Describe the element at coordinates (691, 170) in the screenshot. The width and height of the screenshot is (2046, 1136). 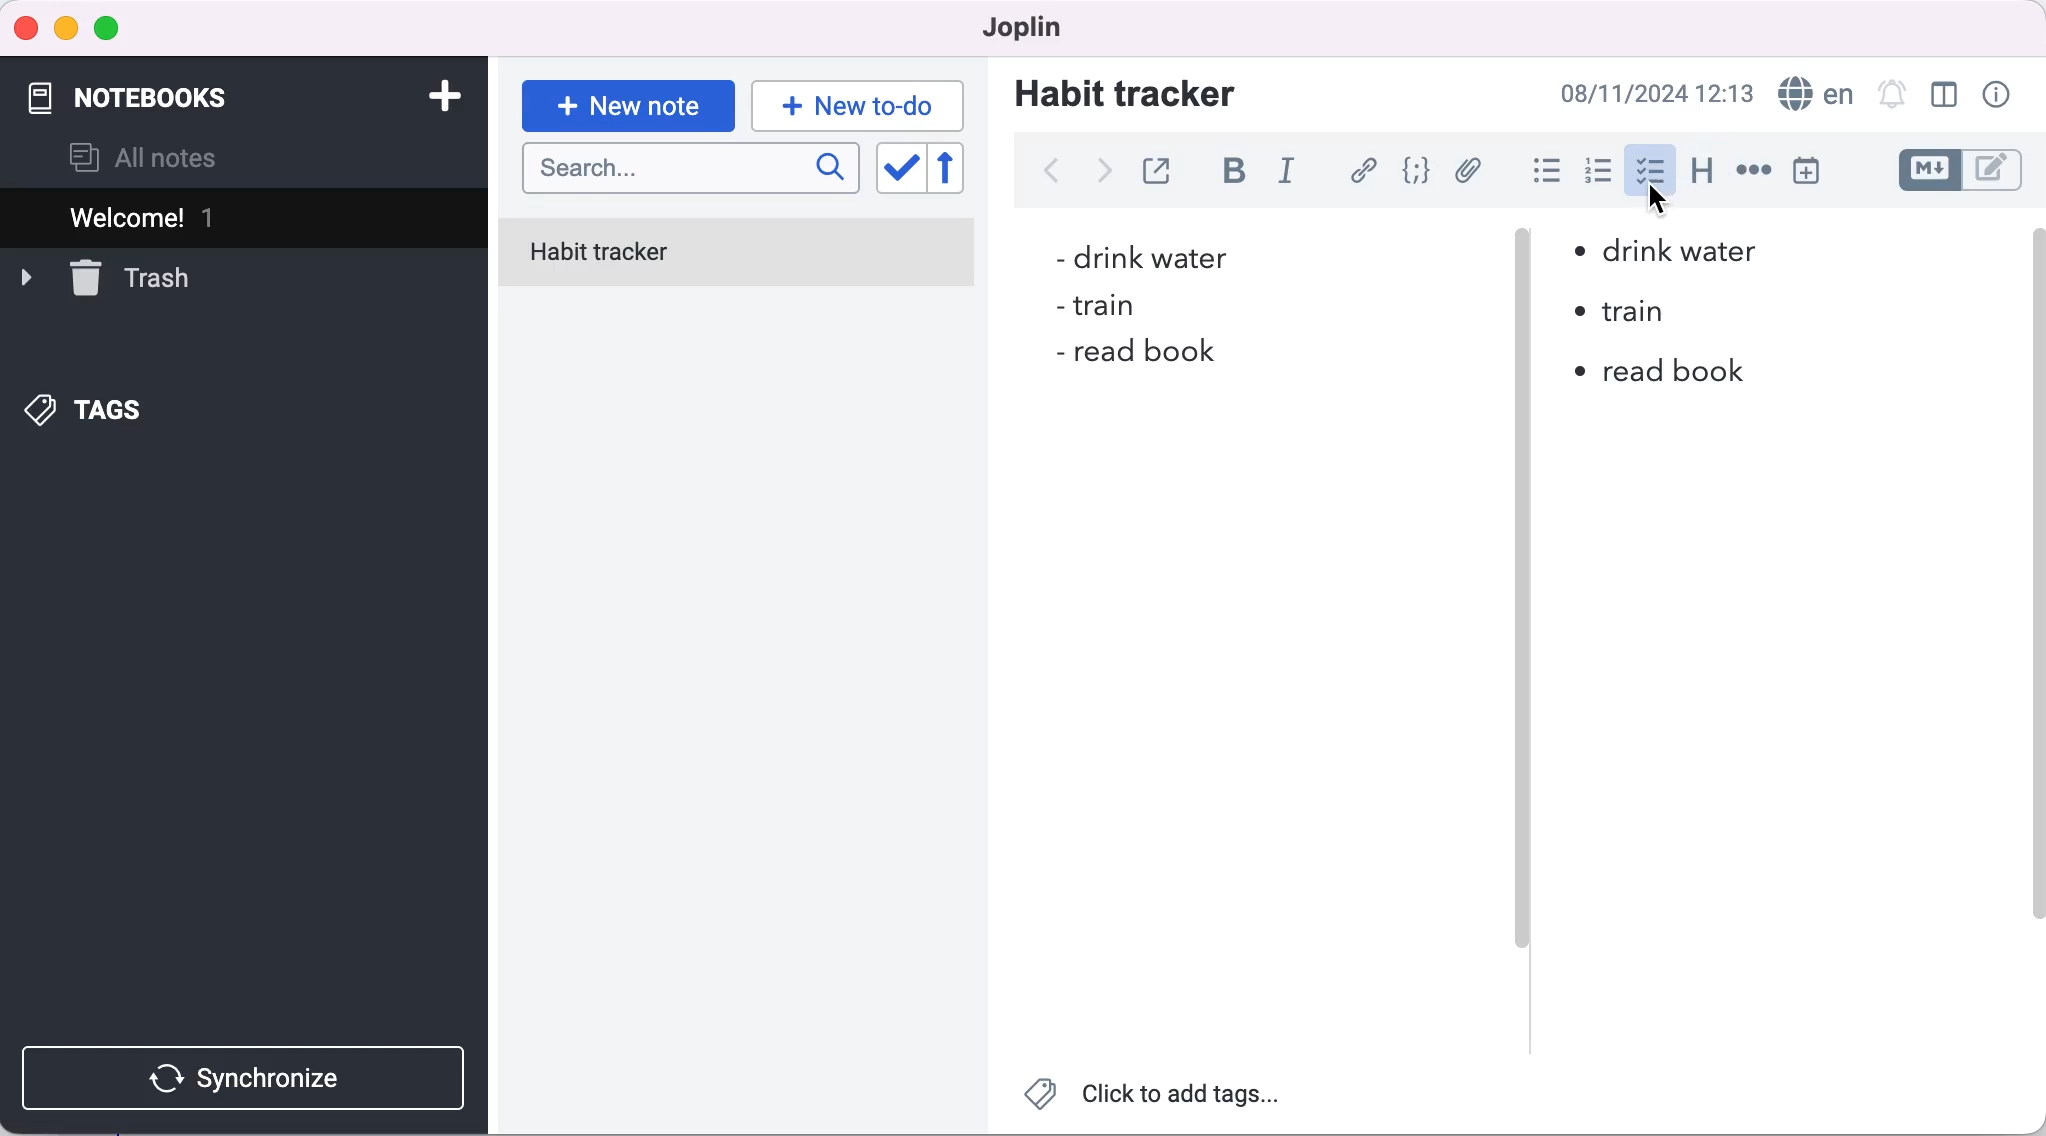
I see `search` at that location.